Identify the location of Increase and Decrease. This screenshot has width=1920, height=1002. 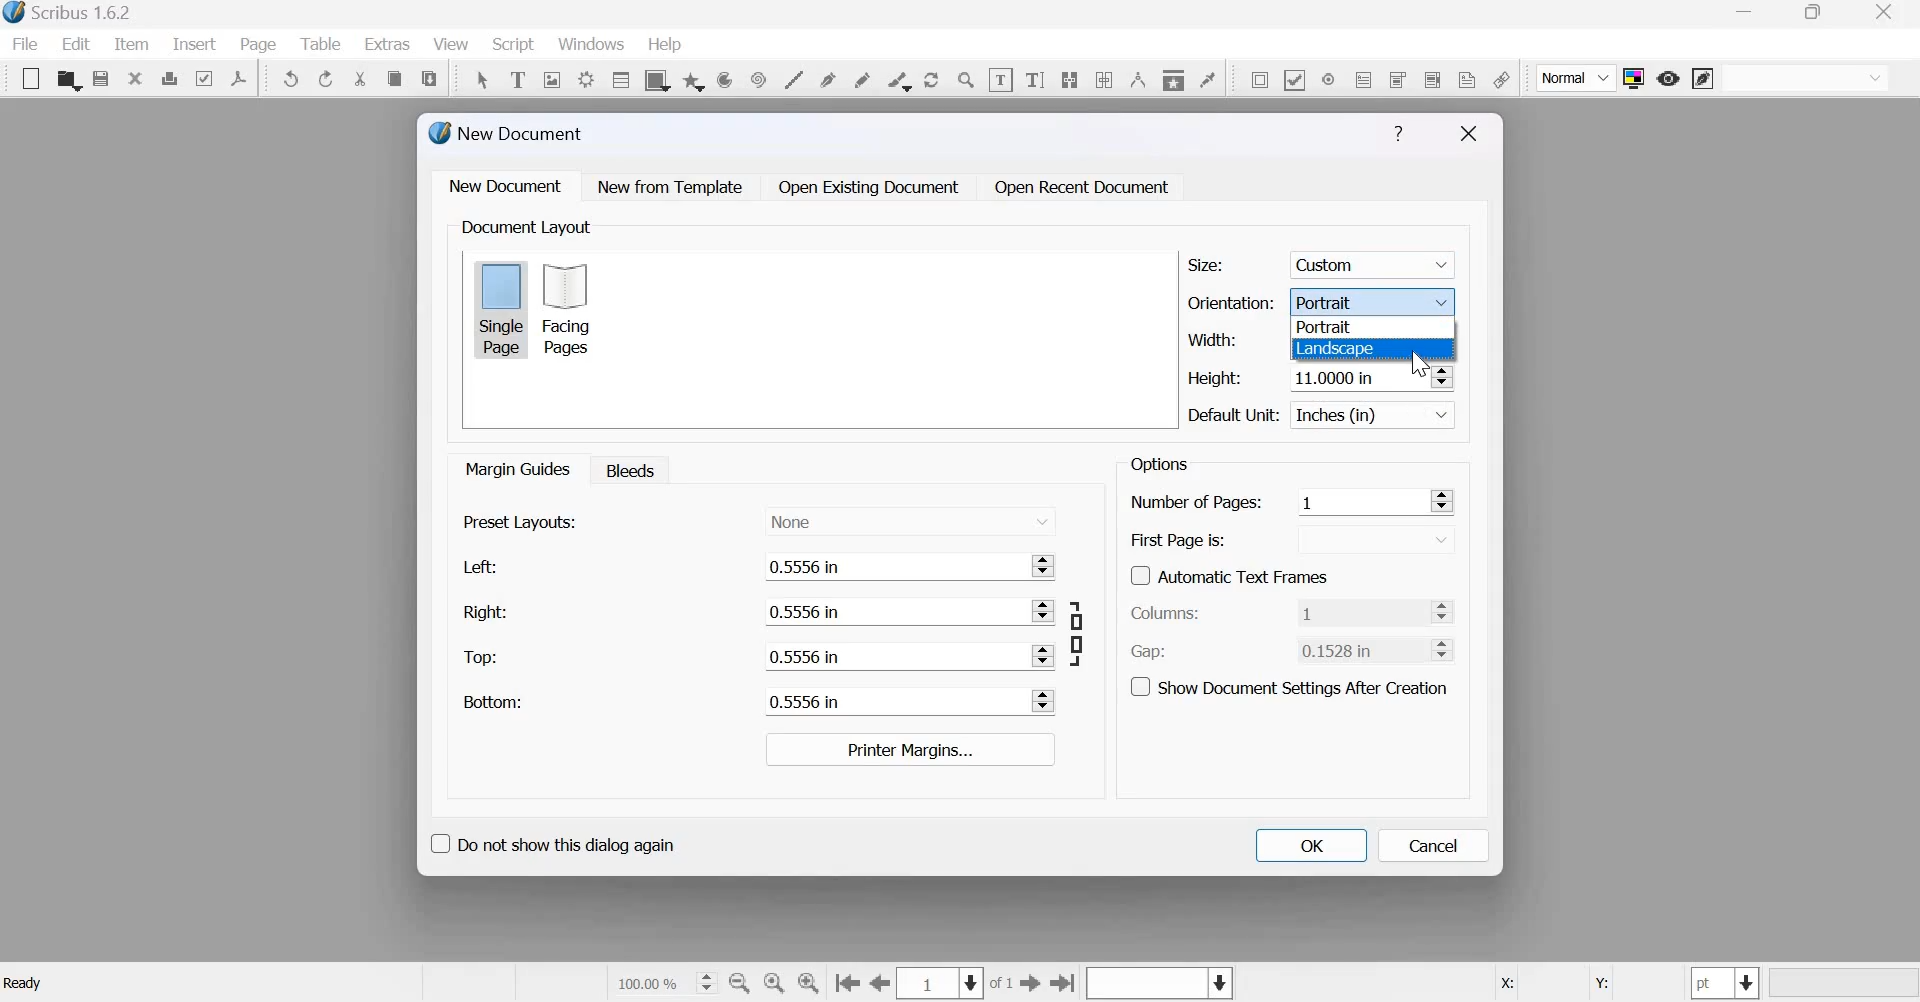
(1441, 376).